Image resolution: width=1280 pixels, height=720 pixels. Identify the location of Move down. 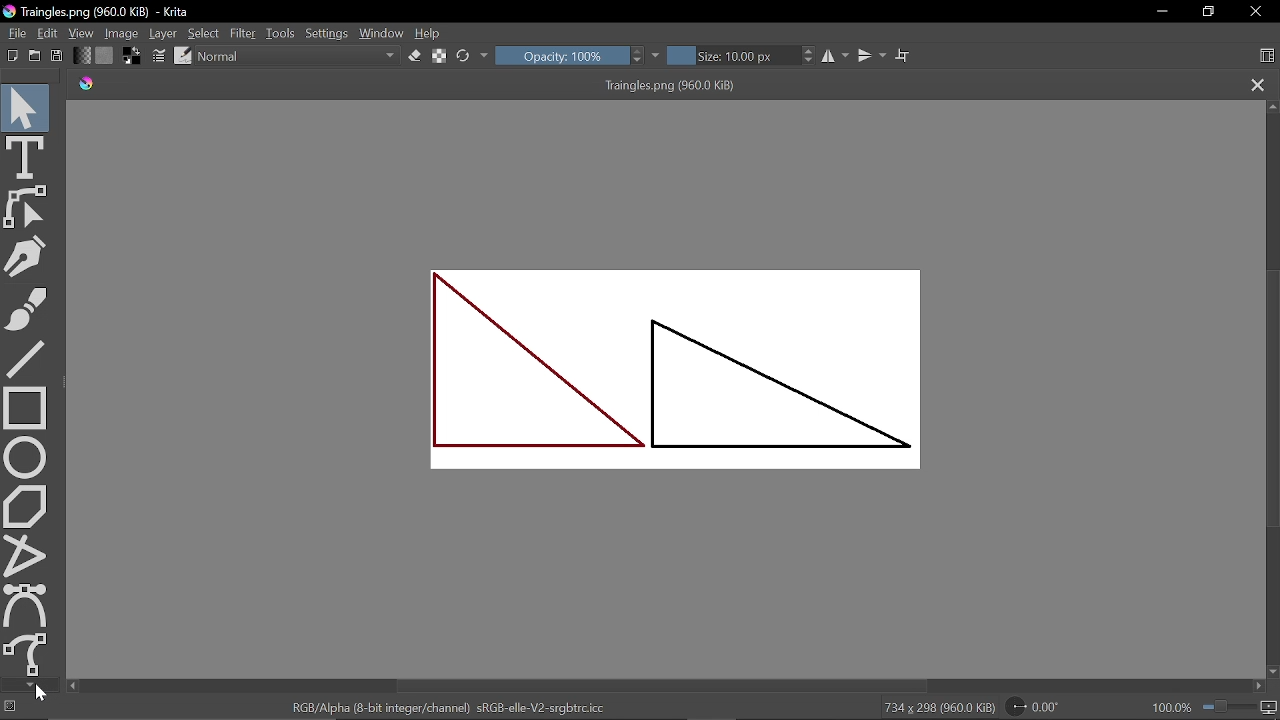
(1272, 672).